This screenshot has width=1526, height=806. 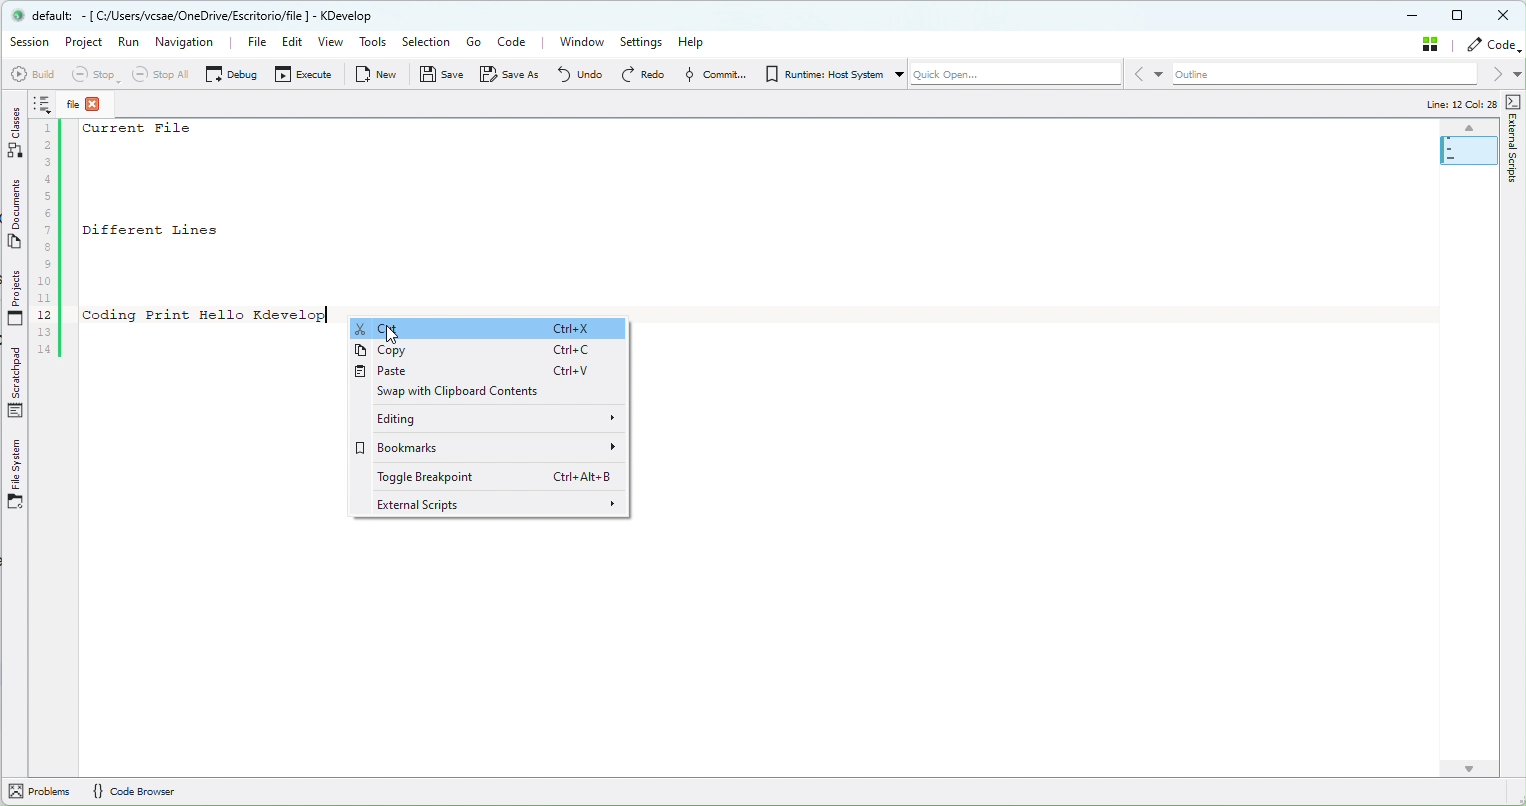 What do you see at coordinates (508, 75) in the screenshot?
I see `Save all` at bounding box center [508, 75].